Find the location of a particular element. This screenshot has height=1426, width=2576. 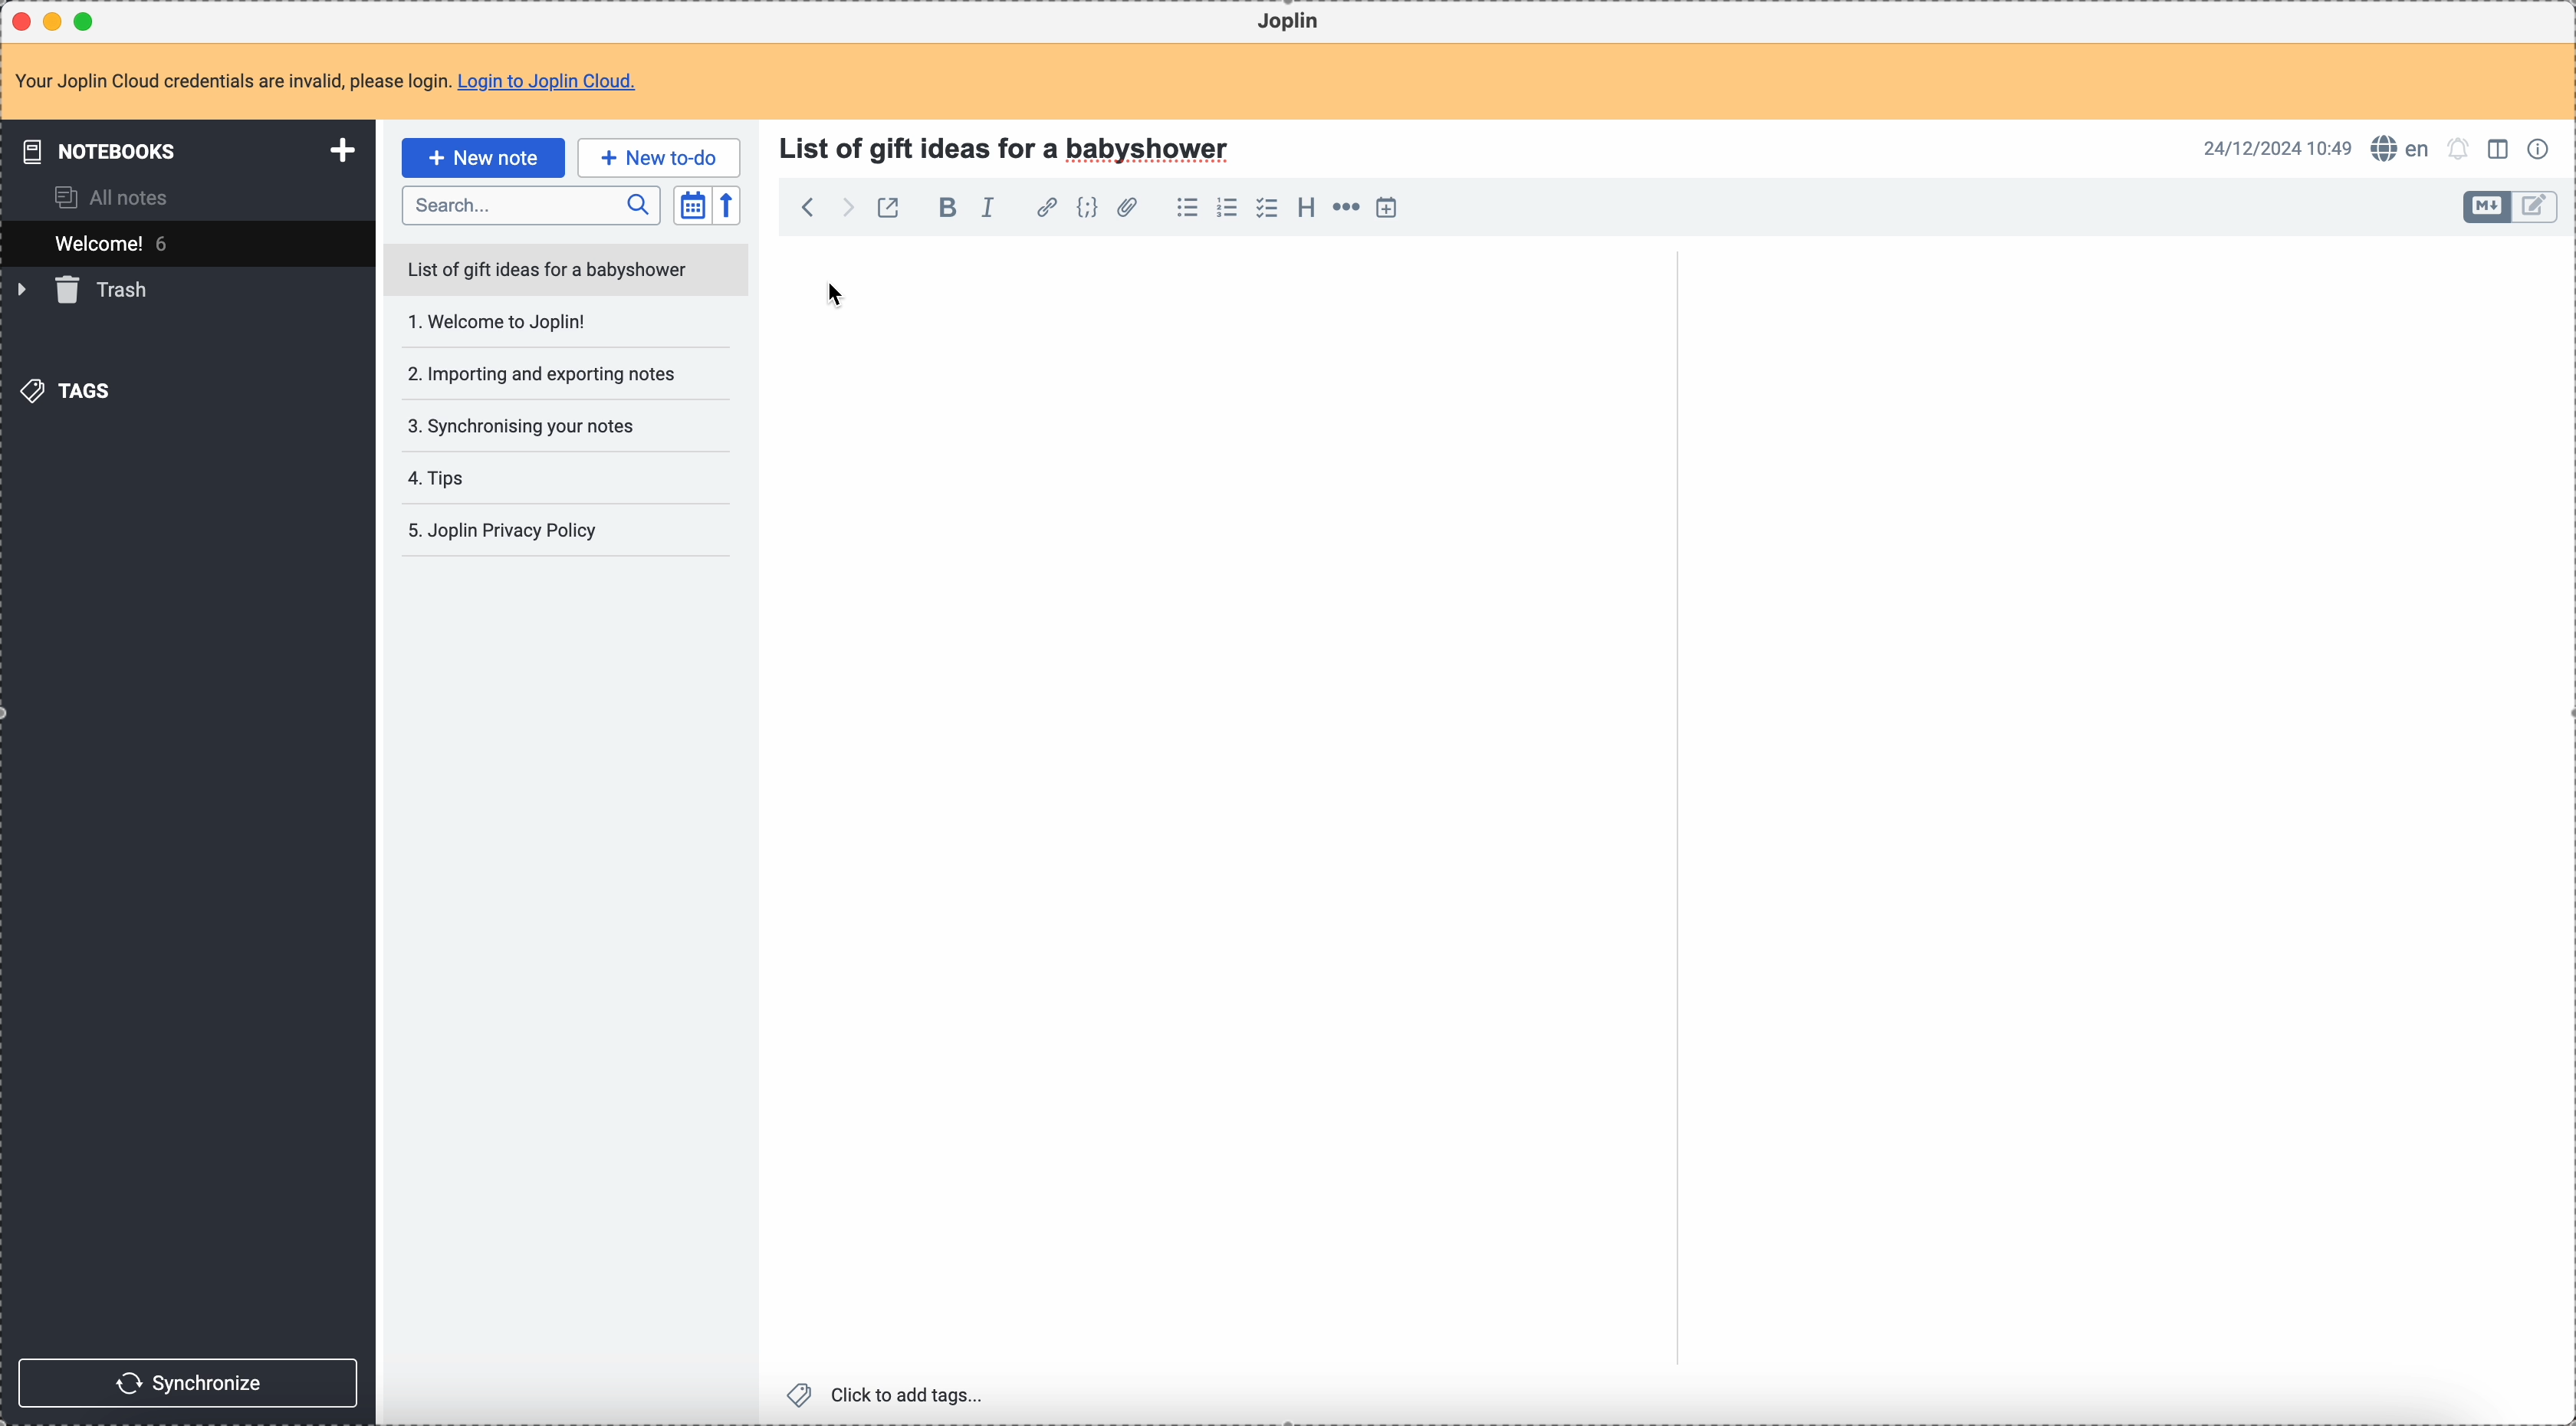

all notes is located at coordinates (115, 197).